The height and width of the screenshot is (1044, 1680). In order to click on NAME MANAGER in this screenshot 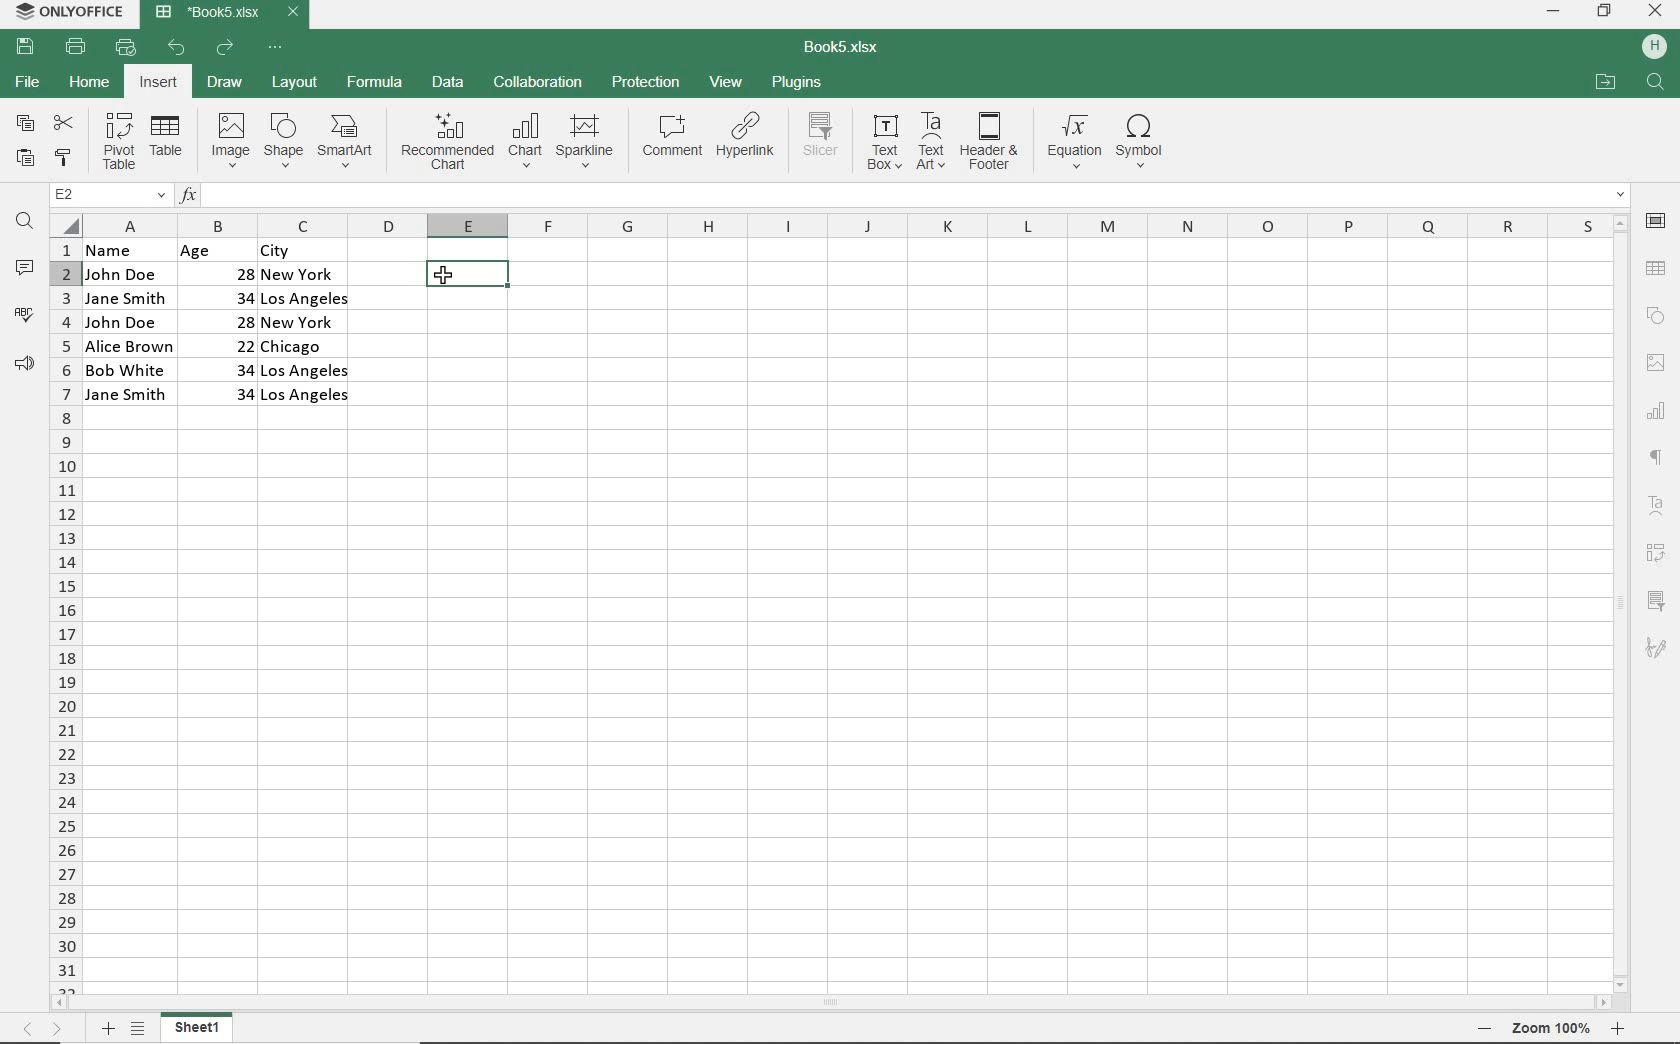, I will do `click(107, 195)`.